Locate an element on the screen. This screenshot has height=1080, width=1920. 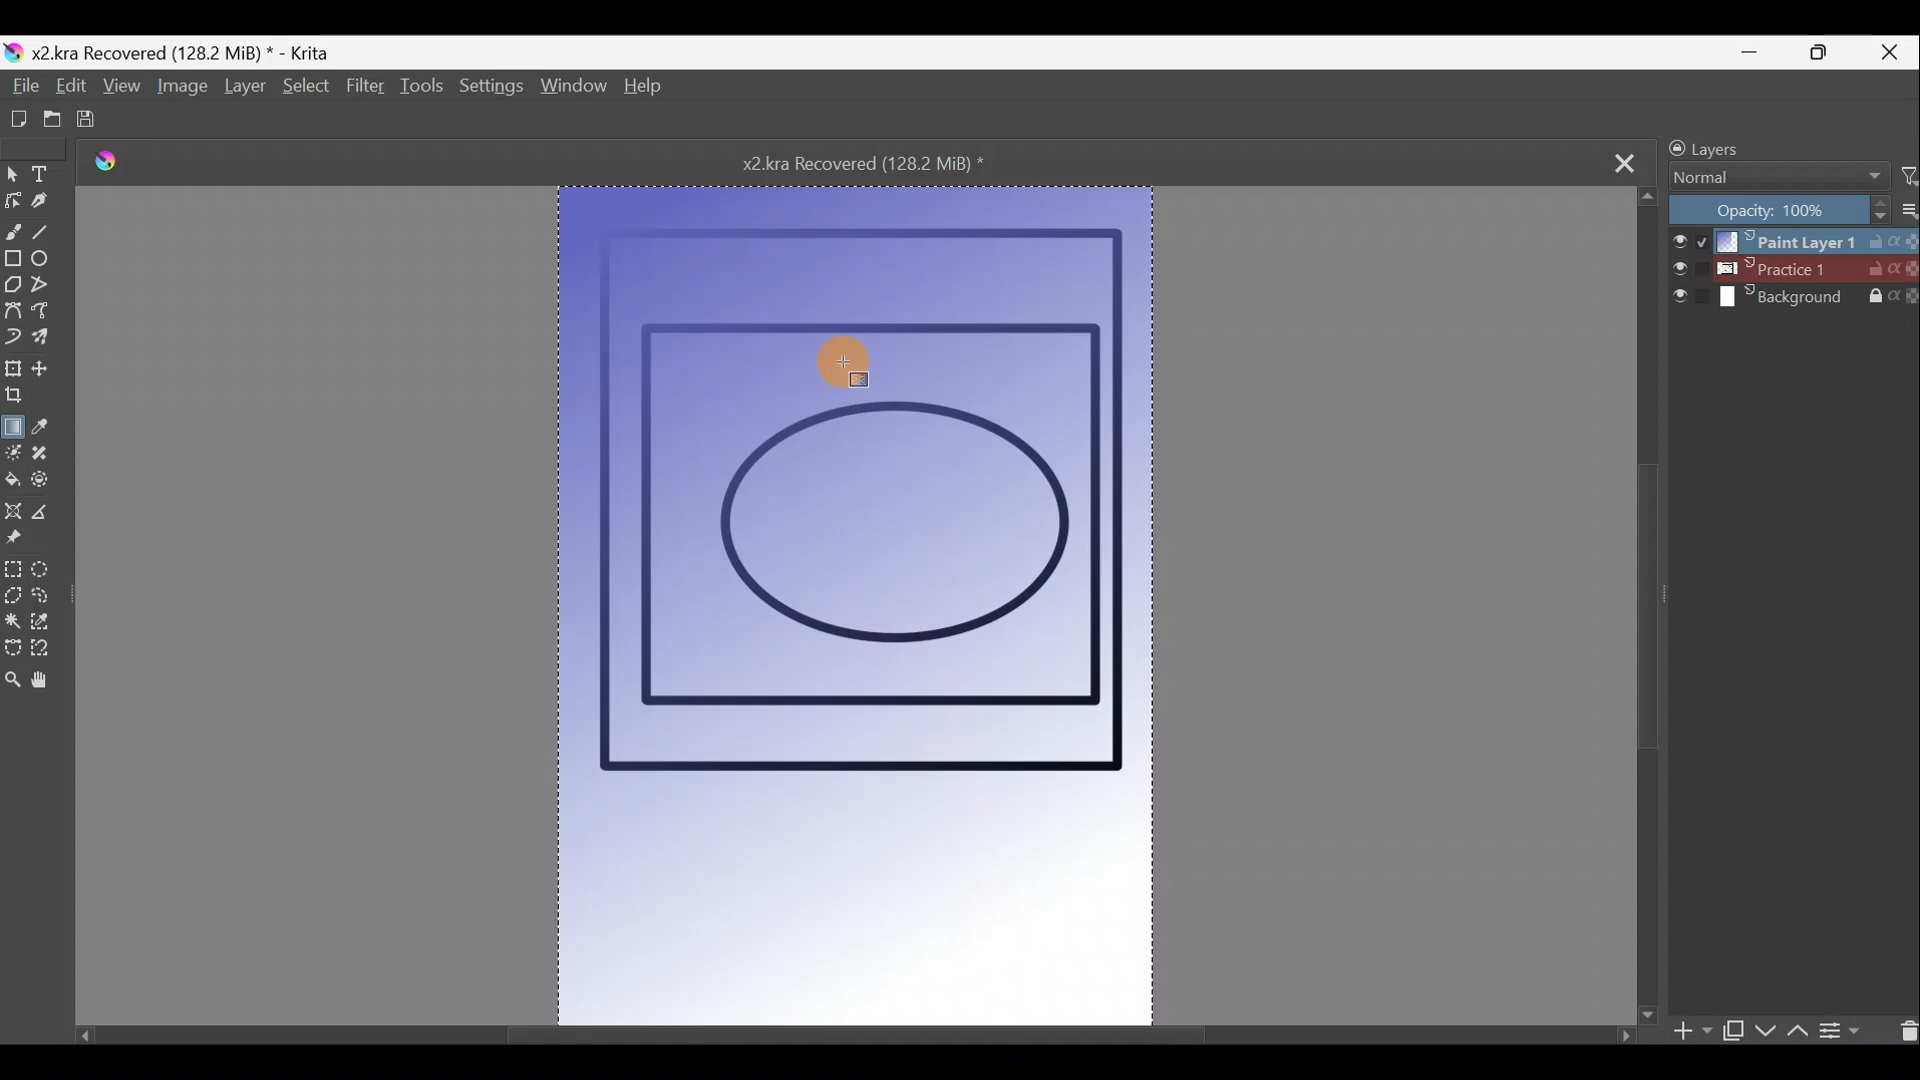
Line tool is located at coordinates (45, 235).